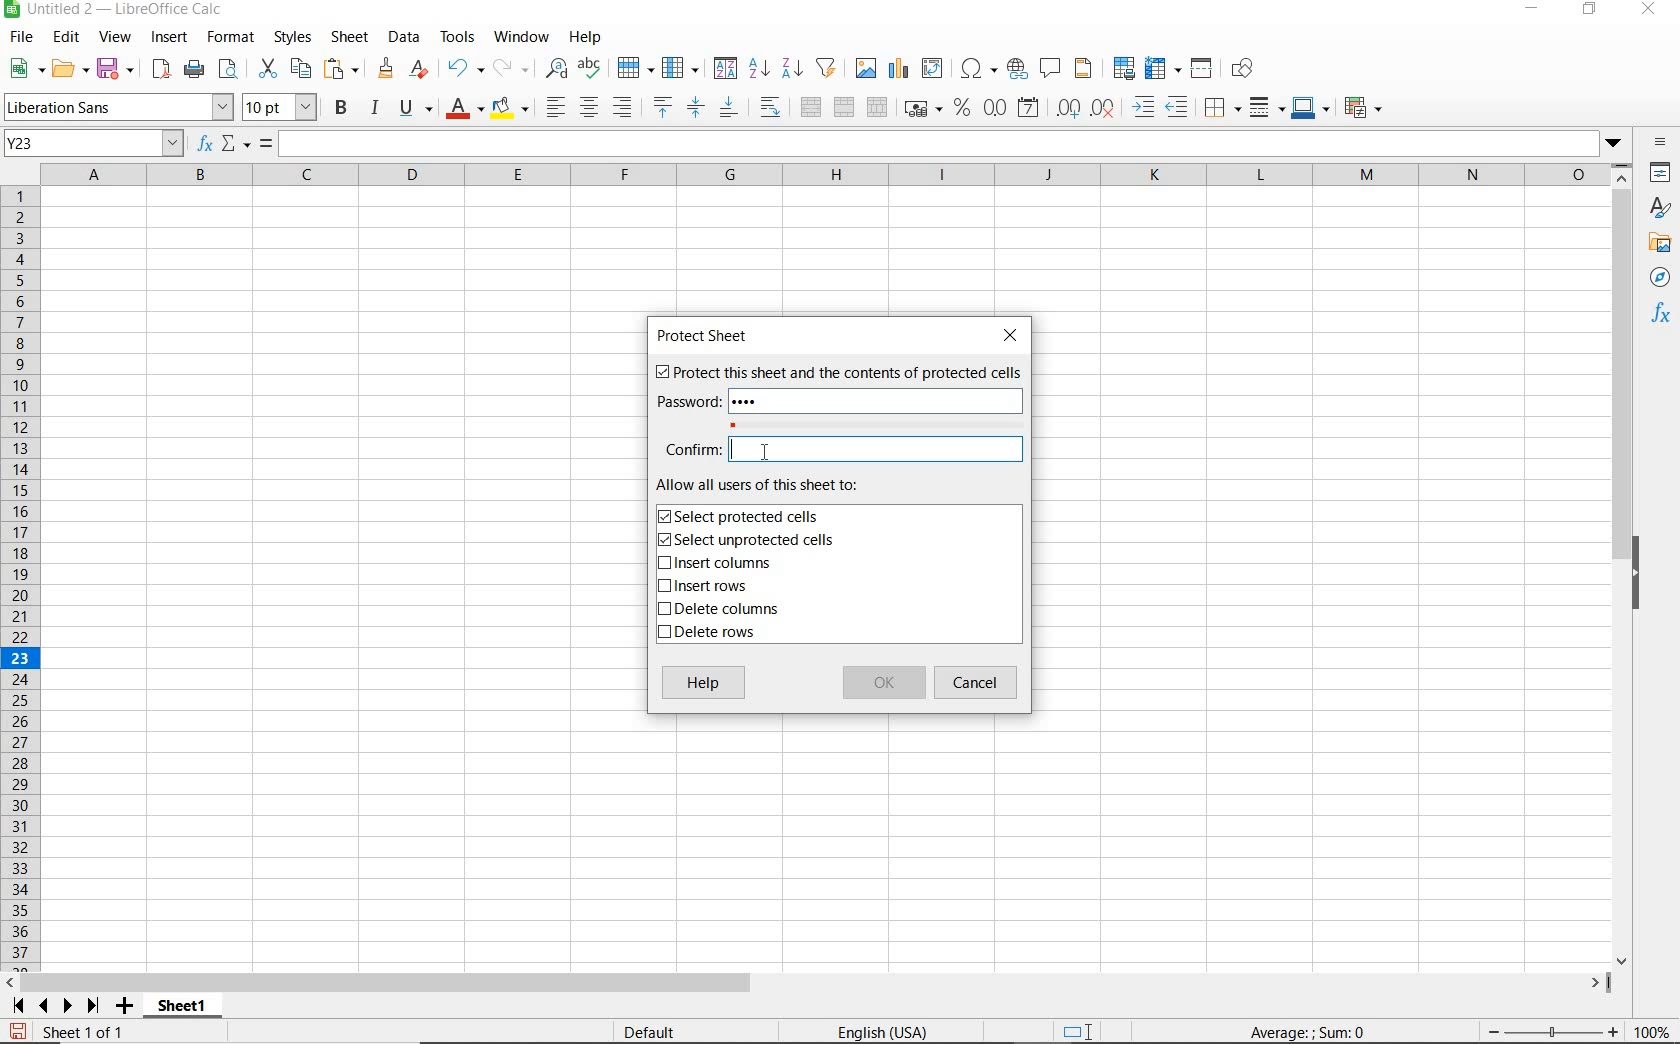 Image resolution: width=1680 pixels, height=1044 pixels. Describe the element at coordinates (728, 110) in the screenshot. I see `ALIGN BOTTOM` at that location.